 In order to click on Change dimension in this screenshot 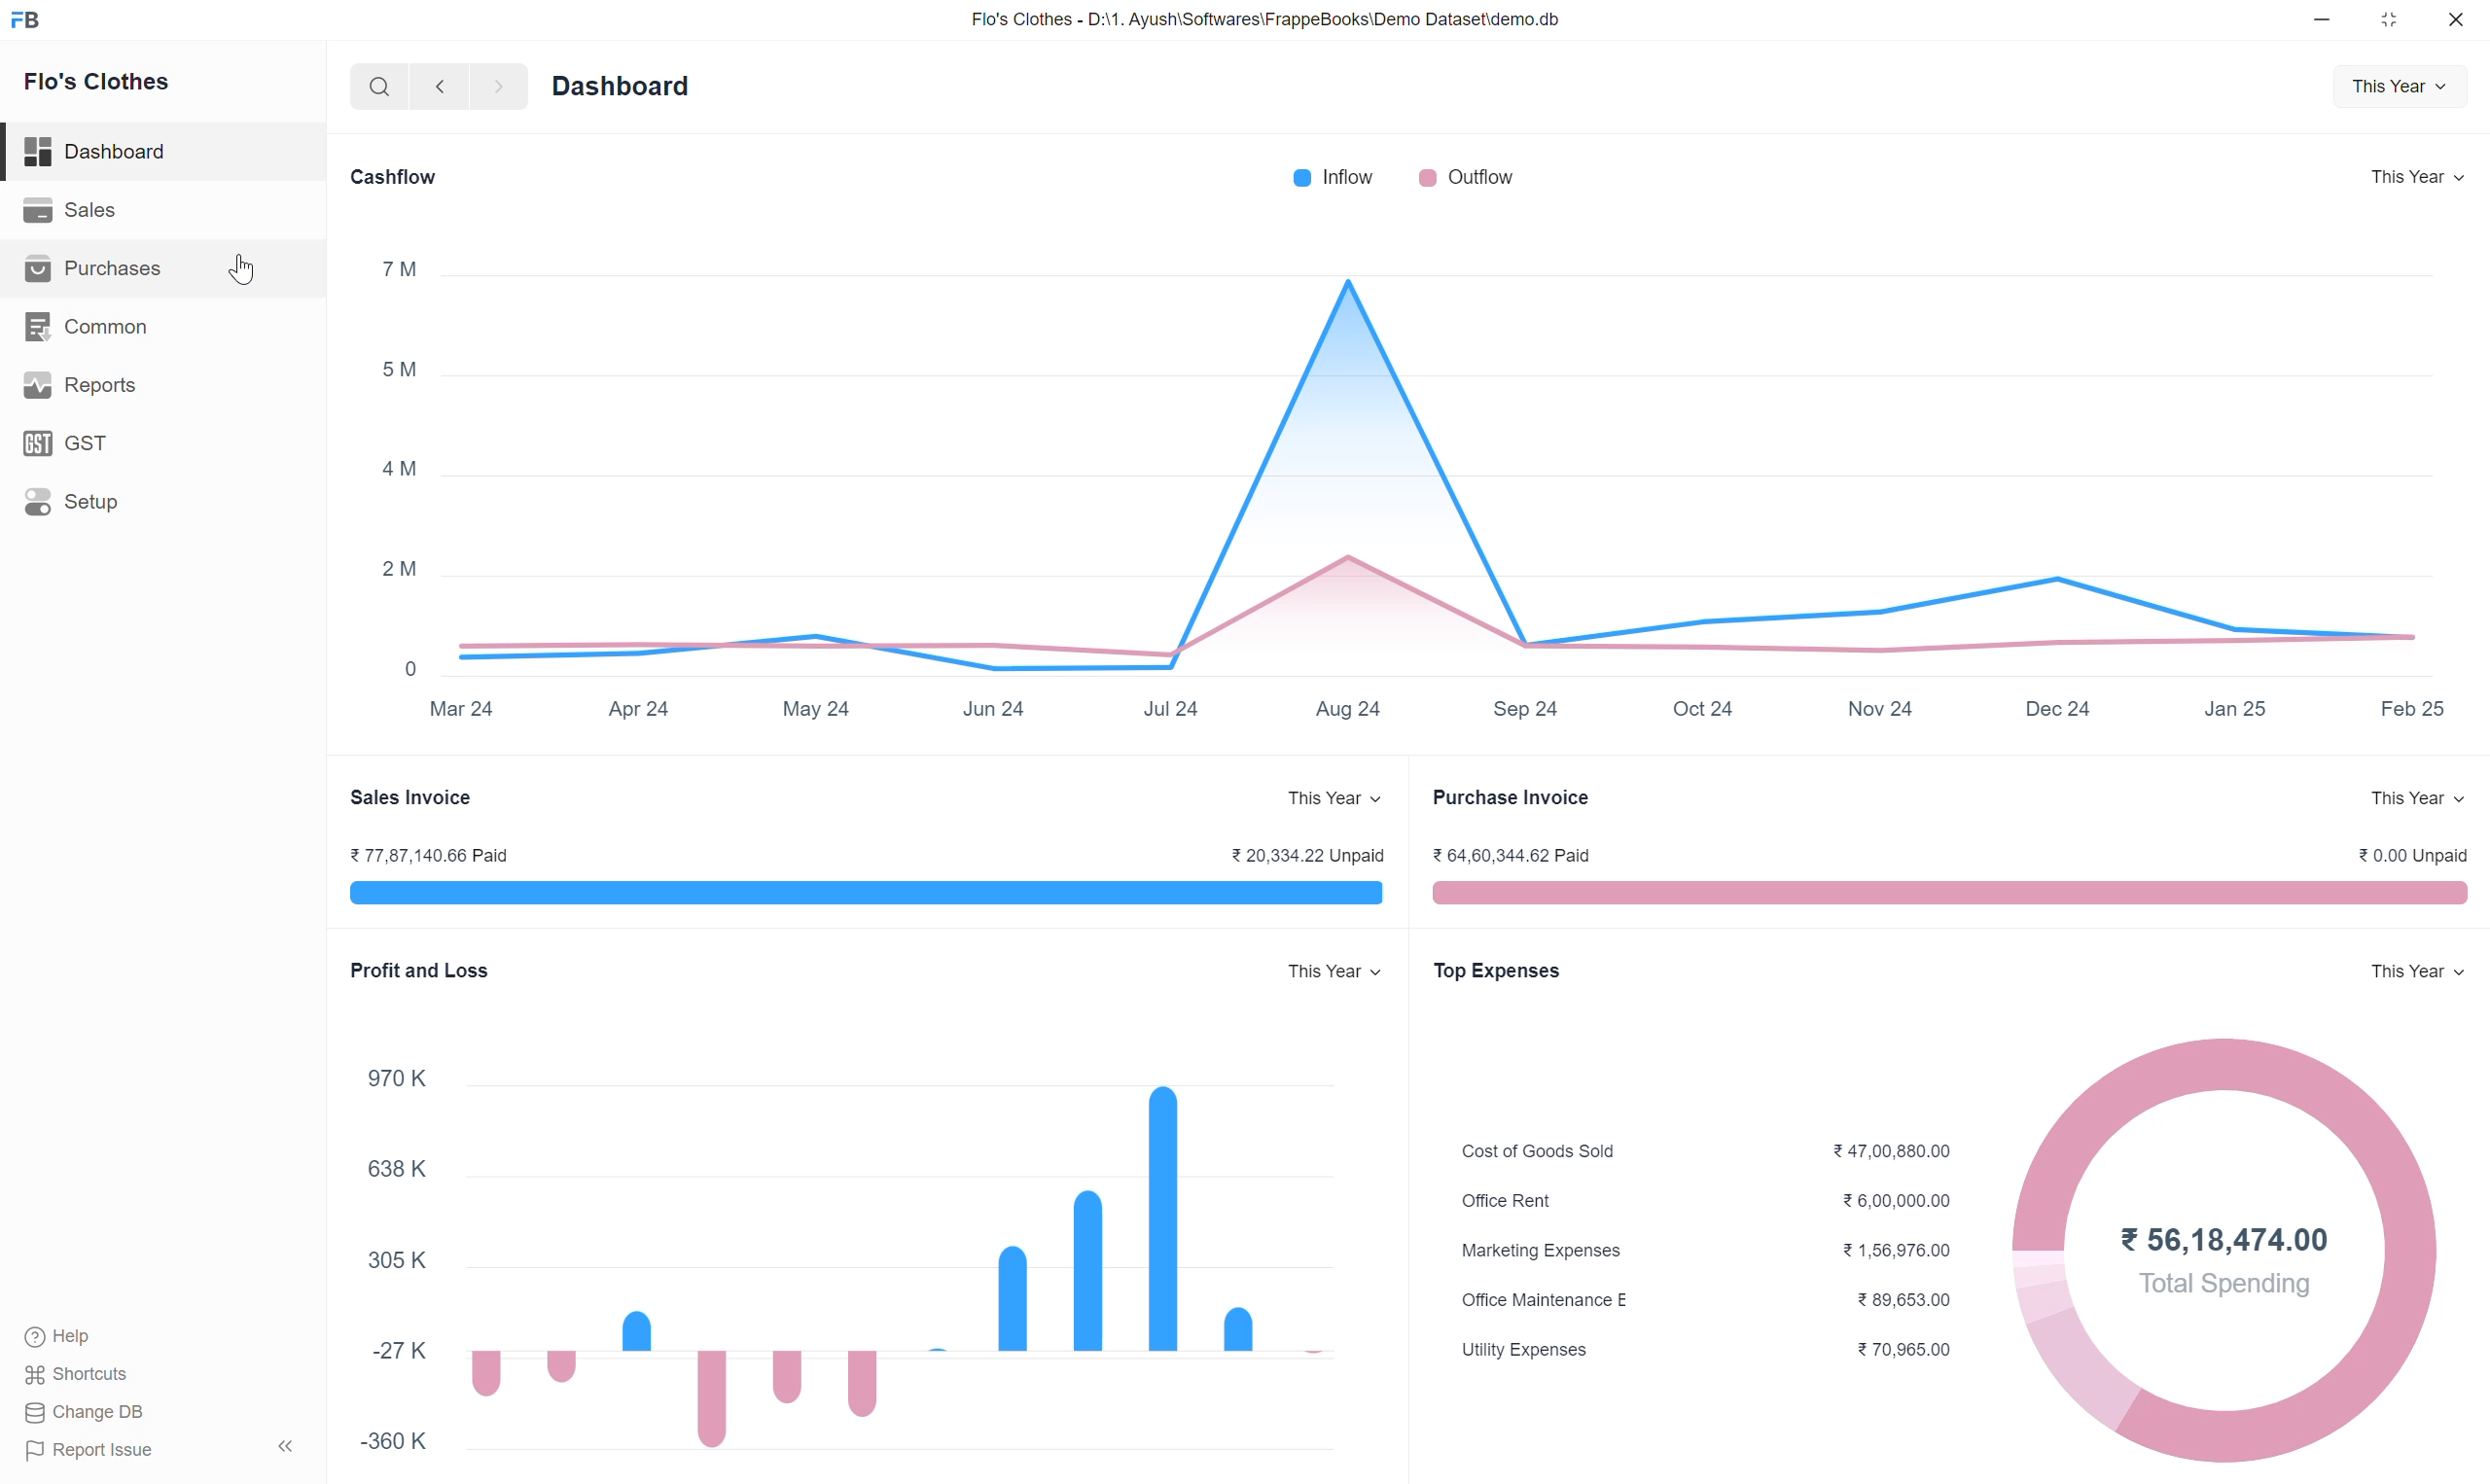, I will do `click(2389, 20)`.